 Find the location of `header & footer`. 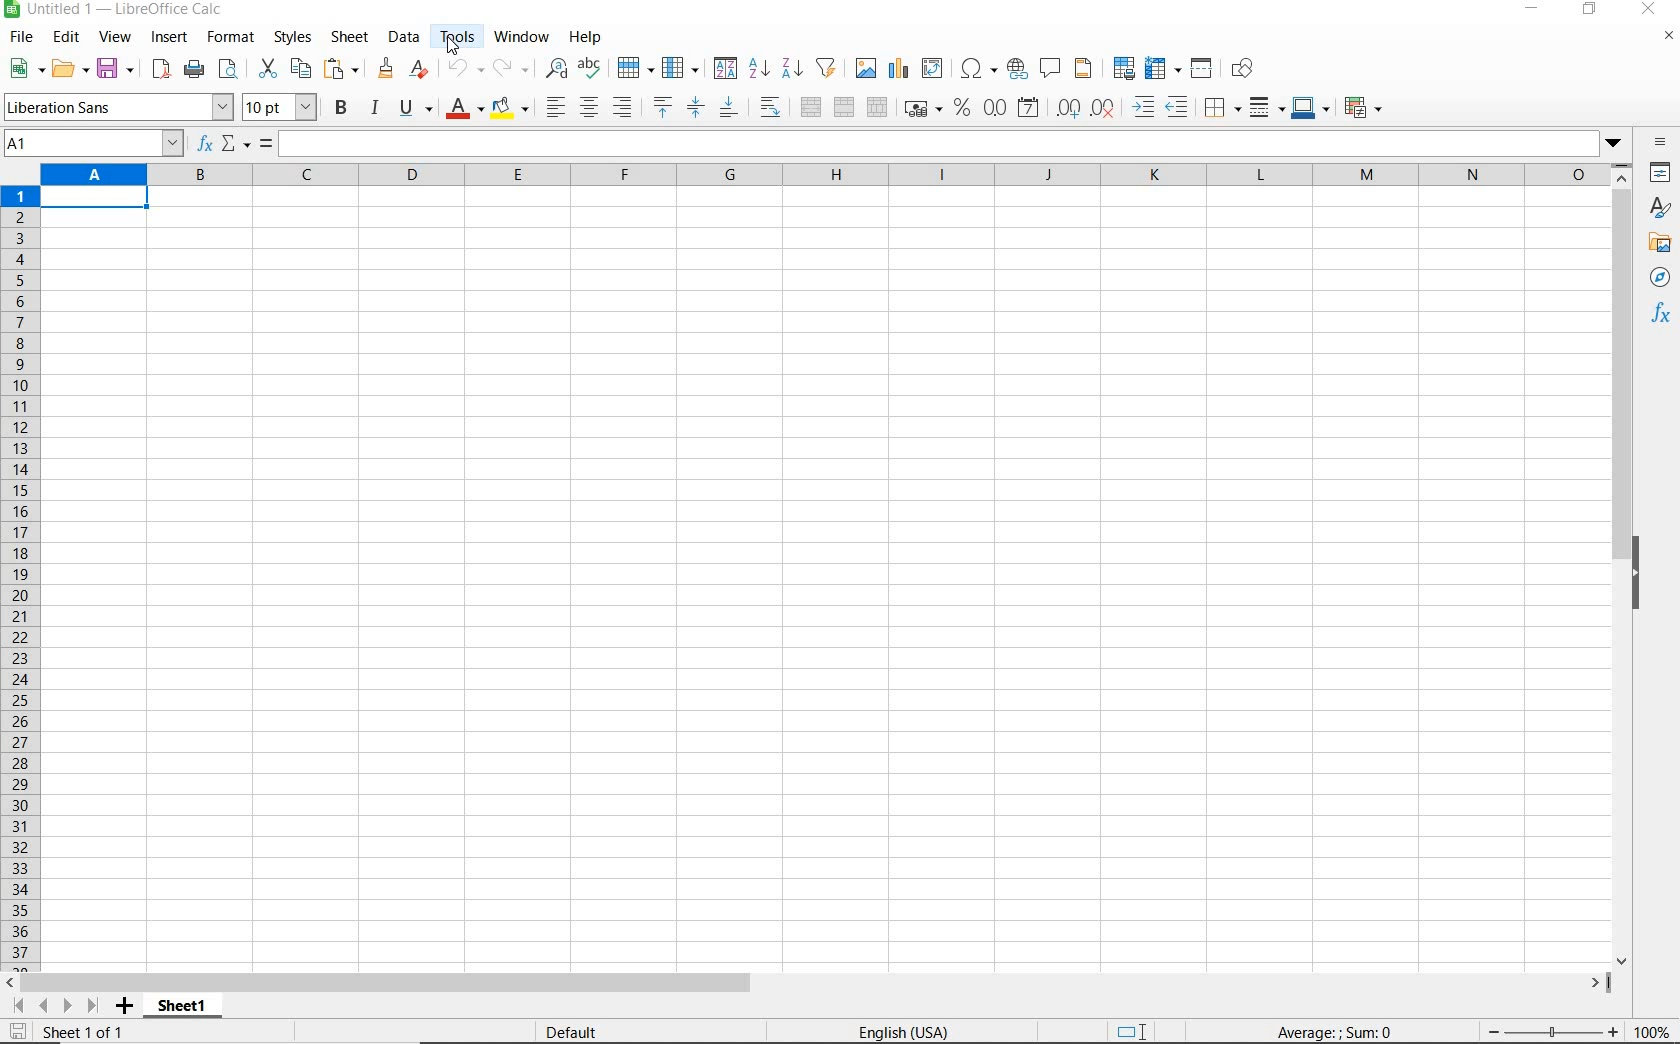

header & footer is located at coordinates (1086, 69).